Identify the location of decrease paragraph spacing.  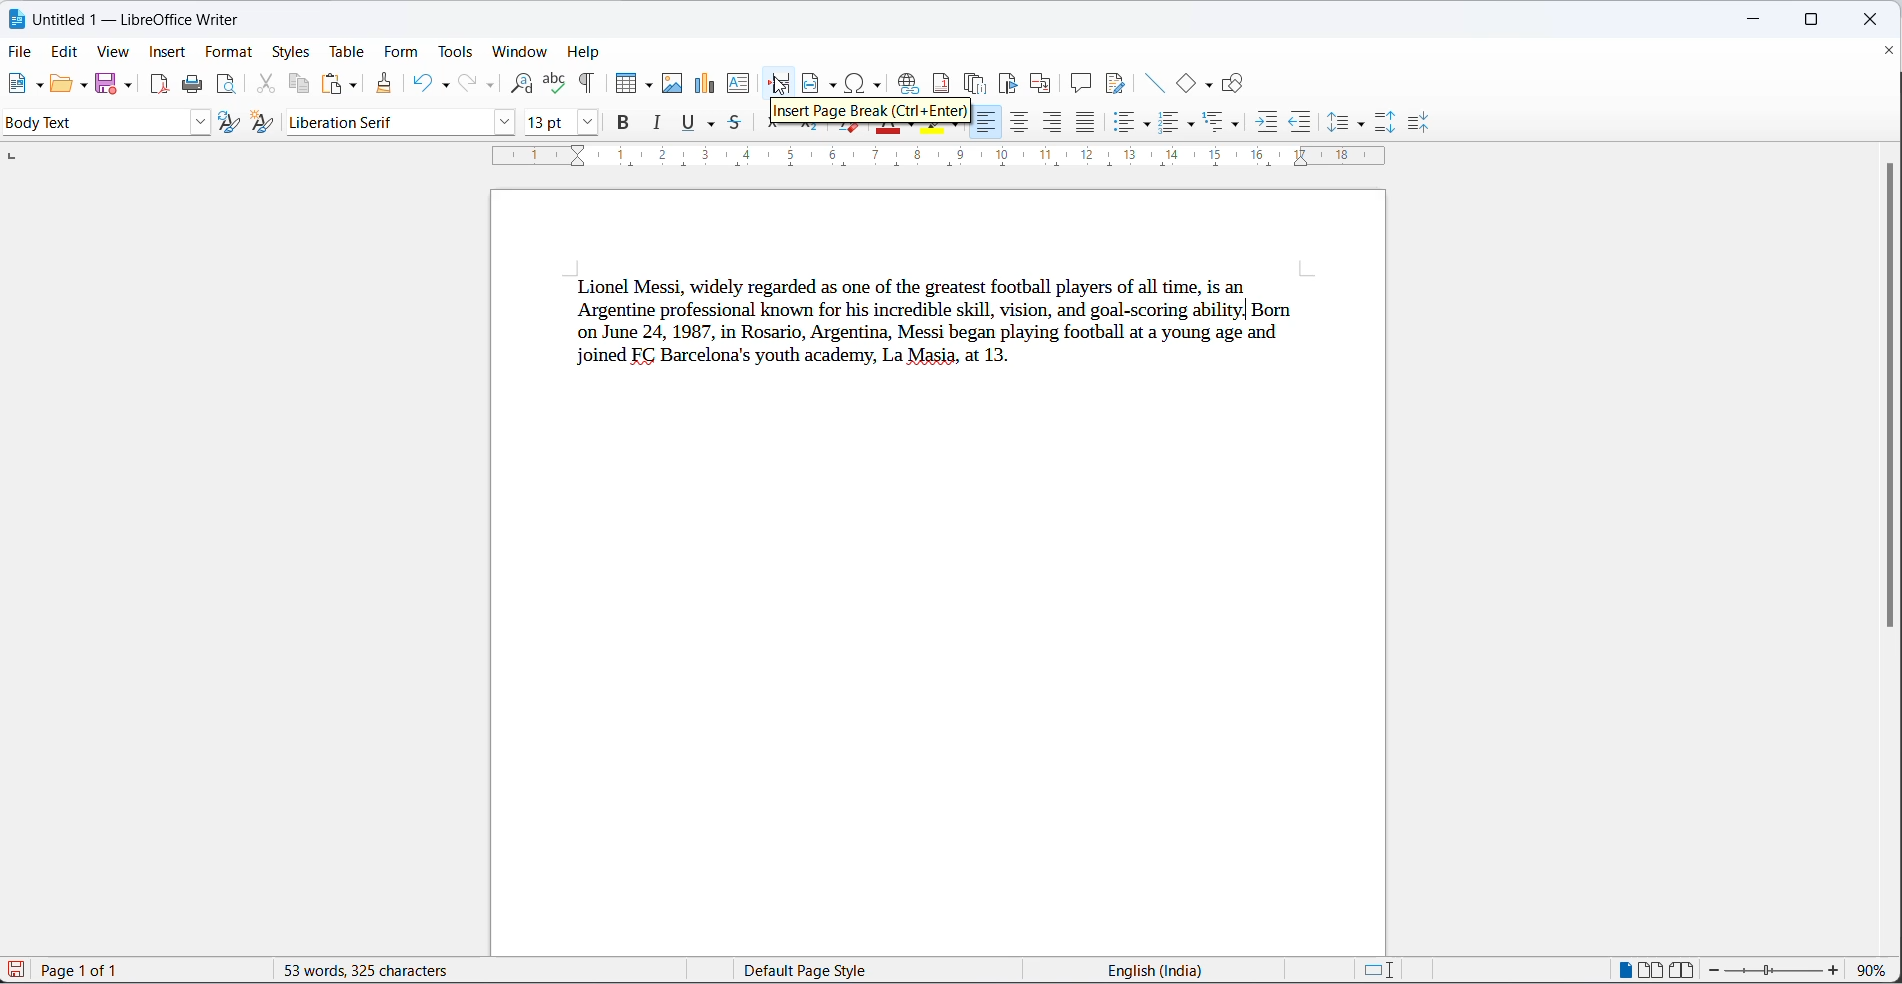
(1424, 122).